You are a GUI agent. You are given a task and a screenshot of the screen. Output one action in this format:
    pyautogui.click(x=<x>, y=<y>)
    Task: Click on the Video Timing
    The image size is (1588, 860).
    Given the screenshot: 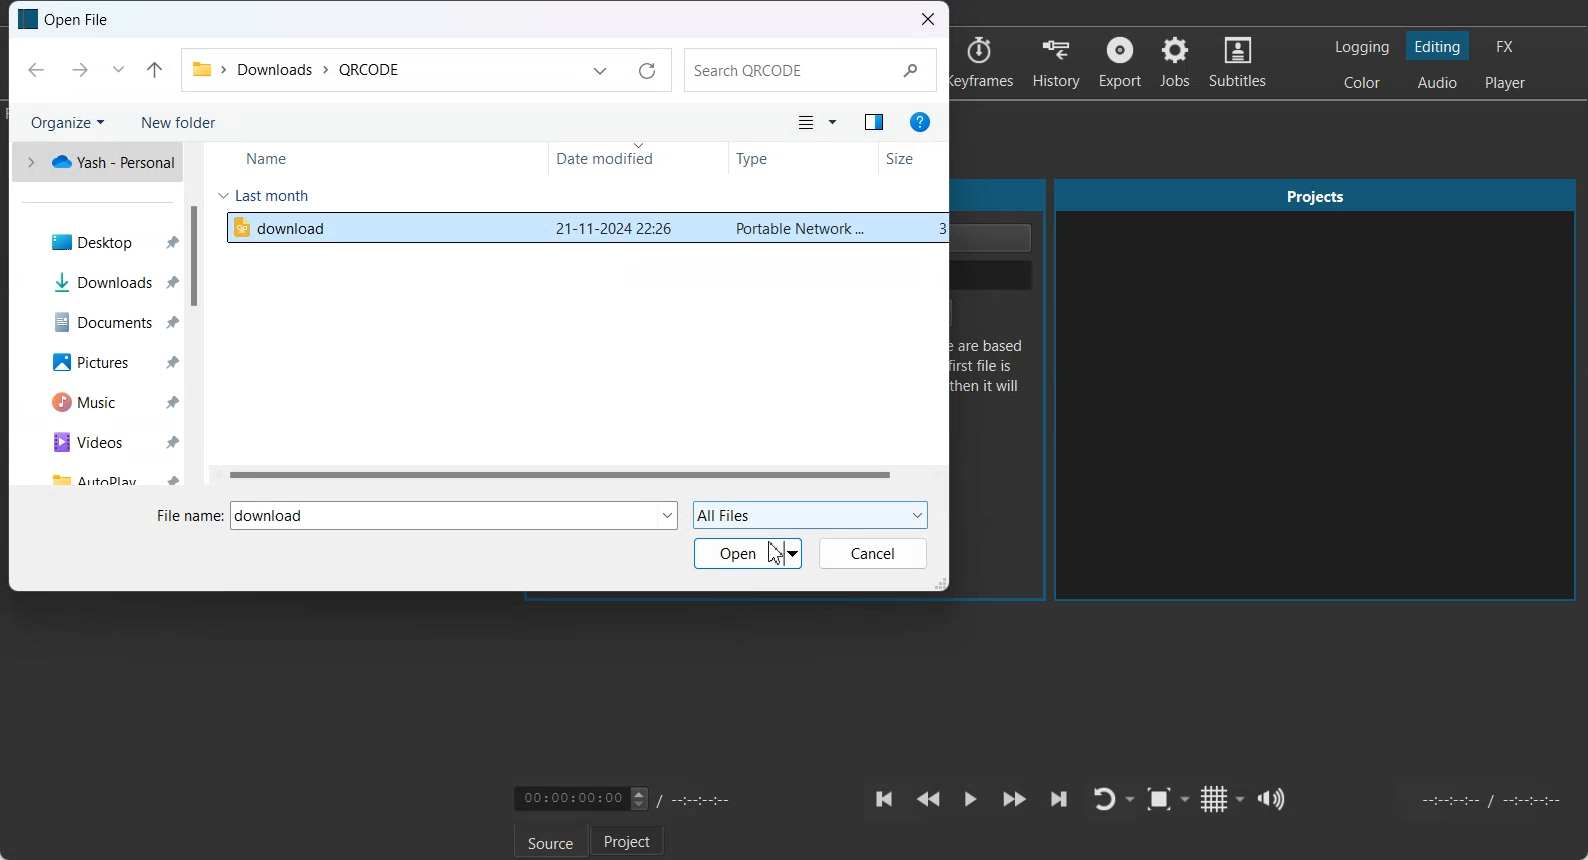 What is the action you would take?
    pyautogui.click(x=1480, y=800)
    